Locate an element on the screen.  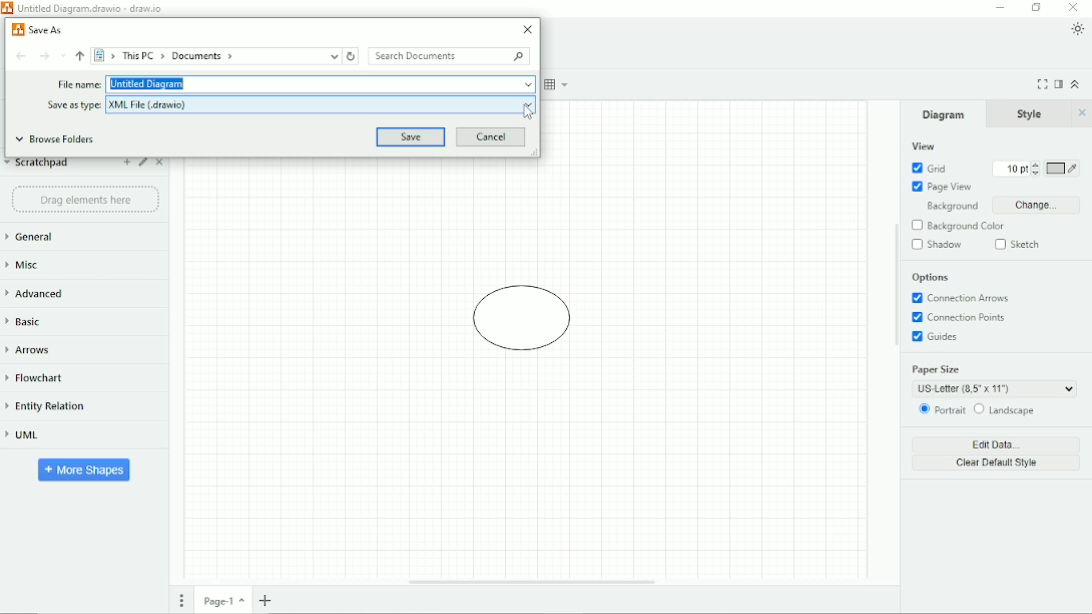
Diagram is located at coordinates (944, 114).